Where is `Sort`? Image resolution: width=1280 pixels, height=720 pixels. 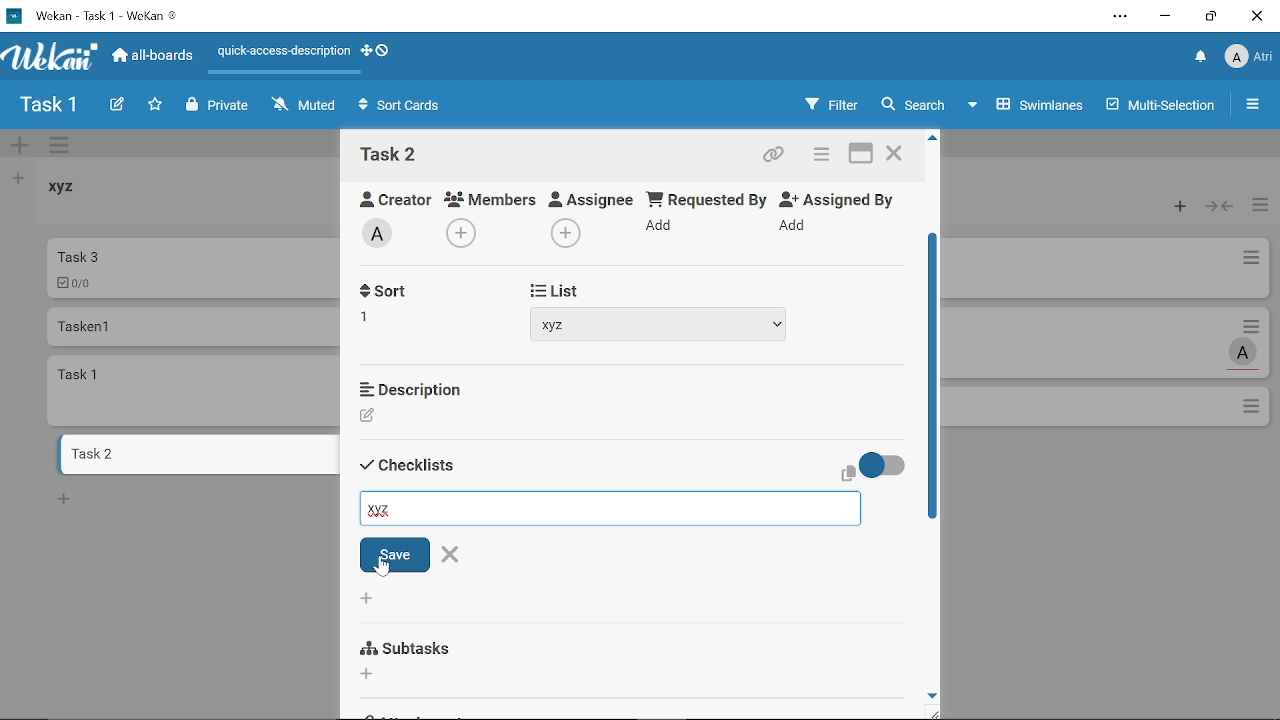 Sort is located at coordinates (409, 465).